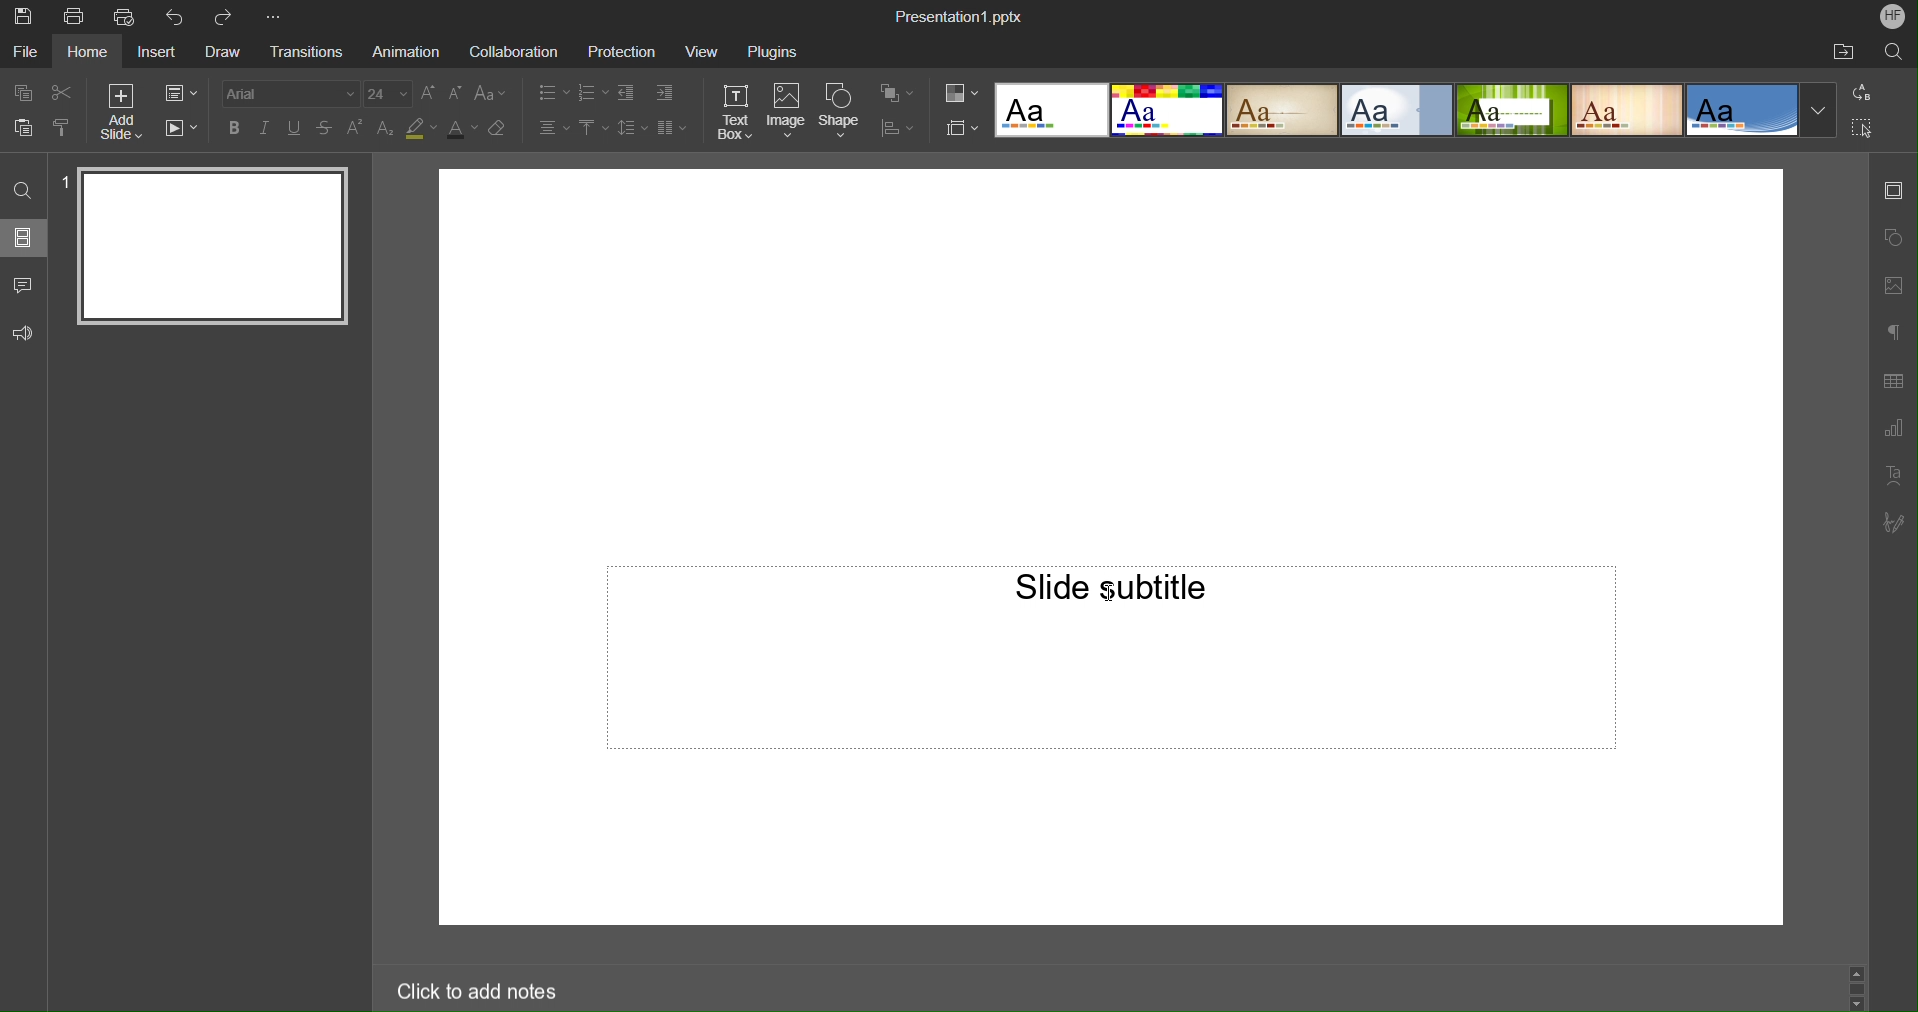 The width and height of the screenshot is (1918, 1012). What do you see at coordinates (1893, 523) in the screenshot?
I see `Signature` at bounding box center [1893, 523].